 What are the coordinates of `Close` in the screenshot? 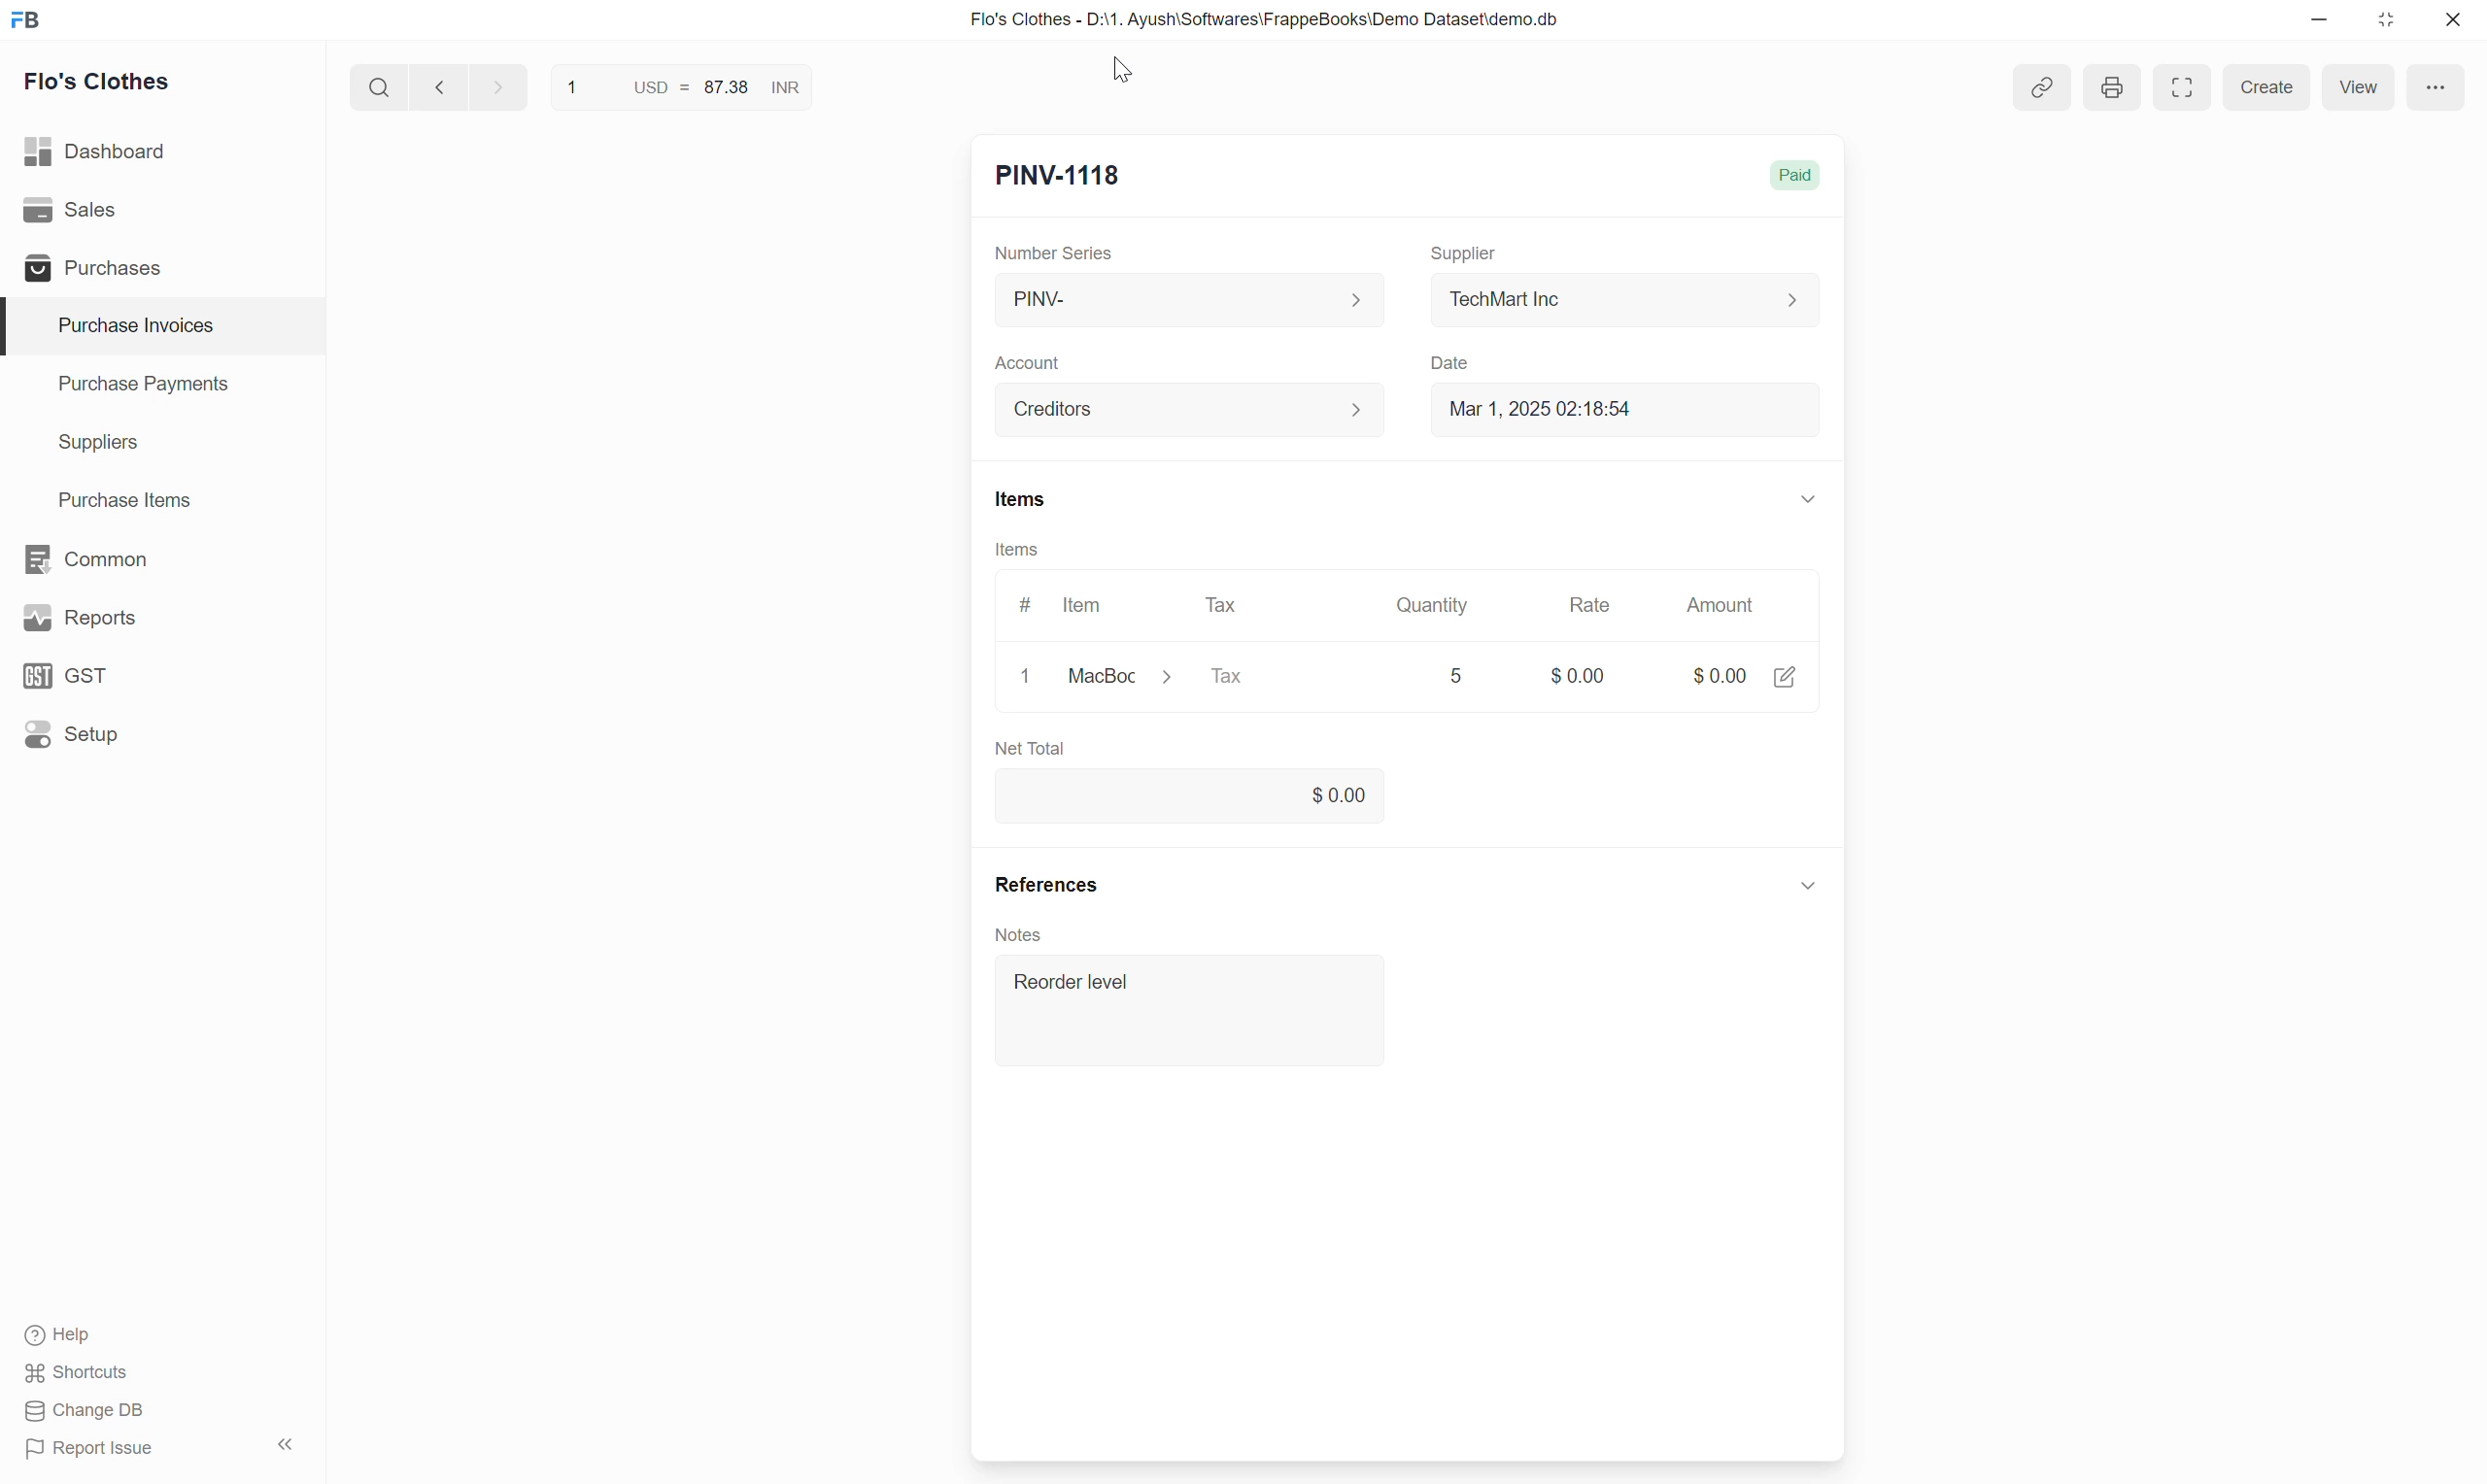 It's located at (2453, 19).